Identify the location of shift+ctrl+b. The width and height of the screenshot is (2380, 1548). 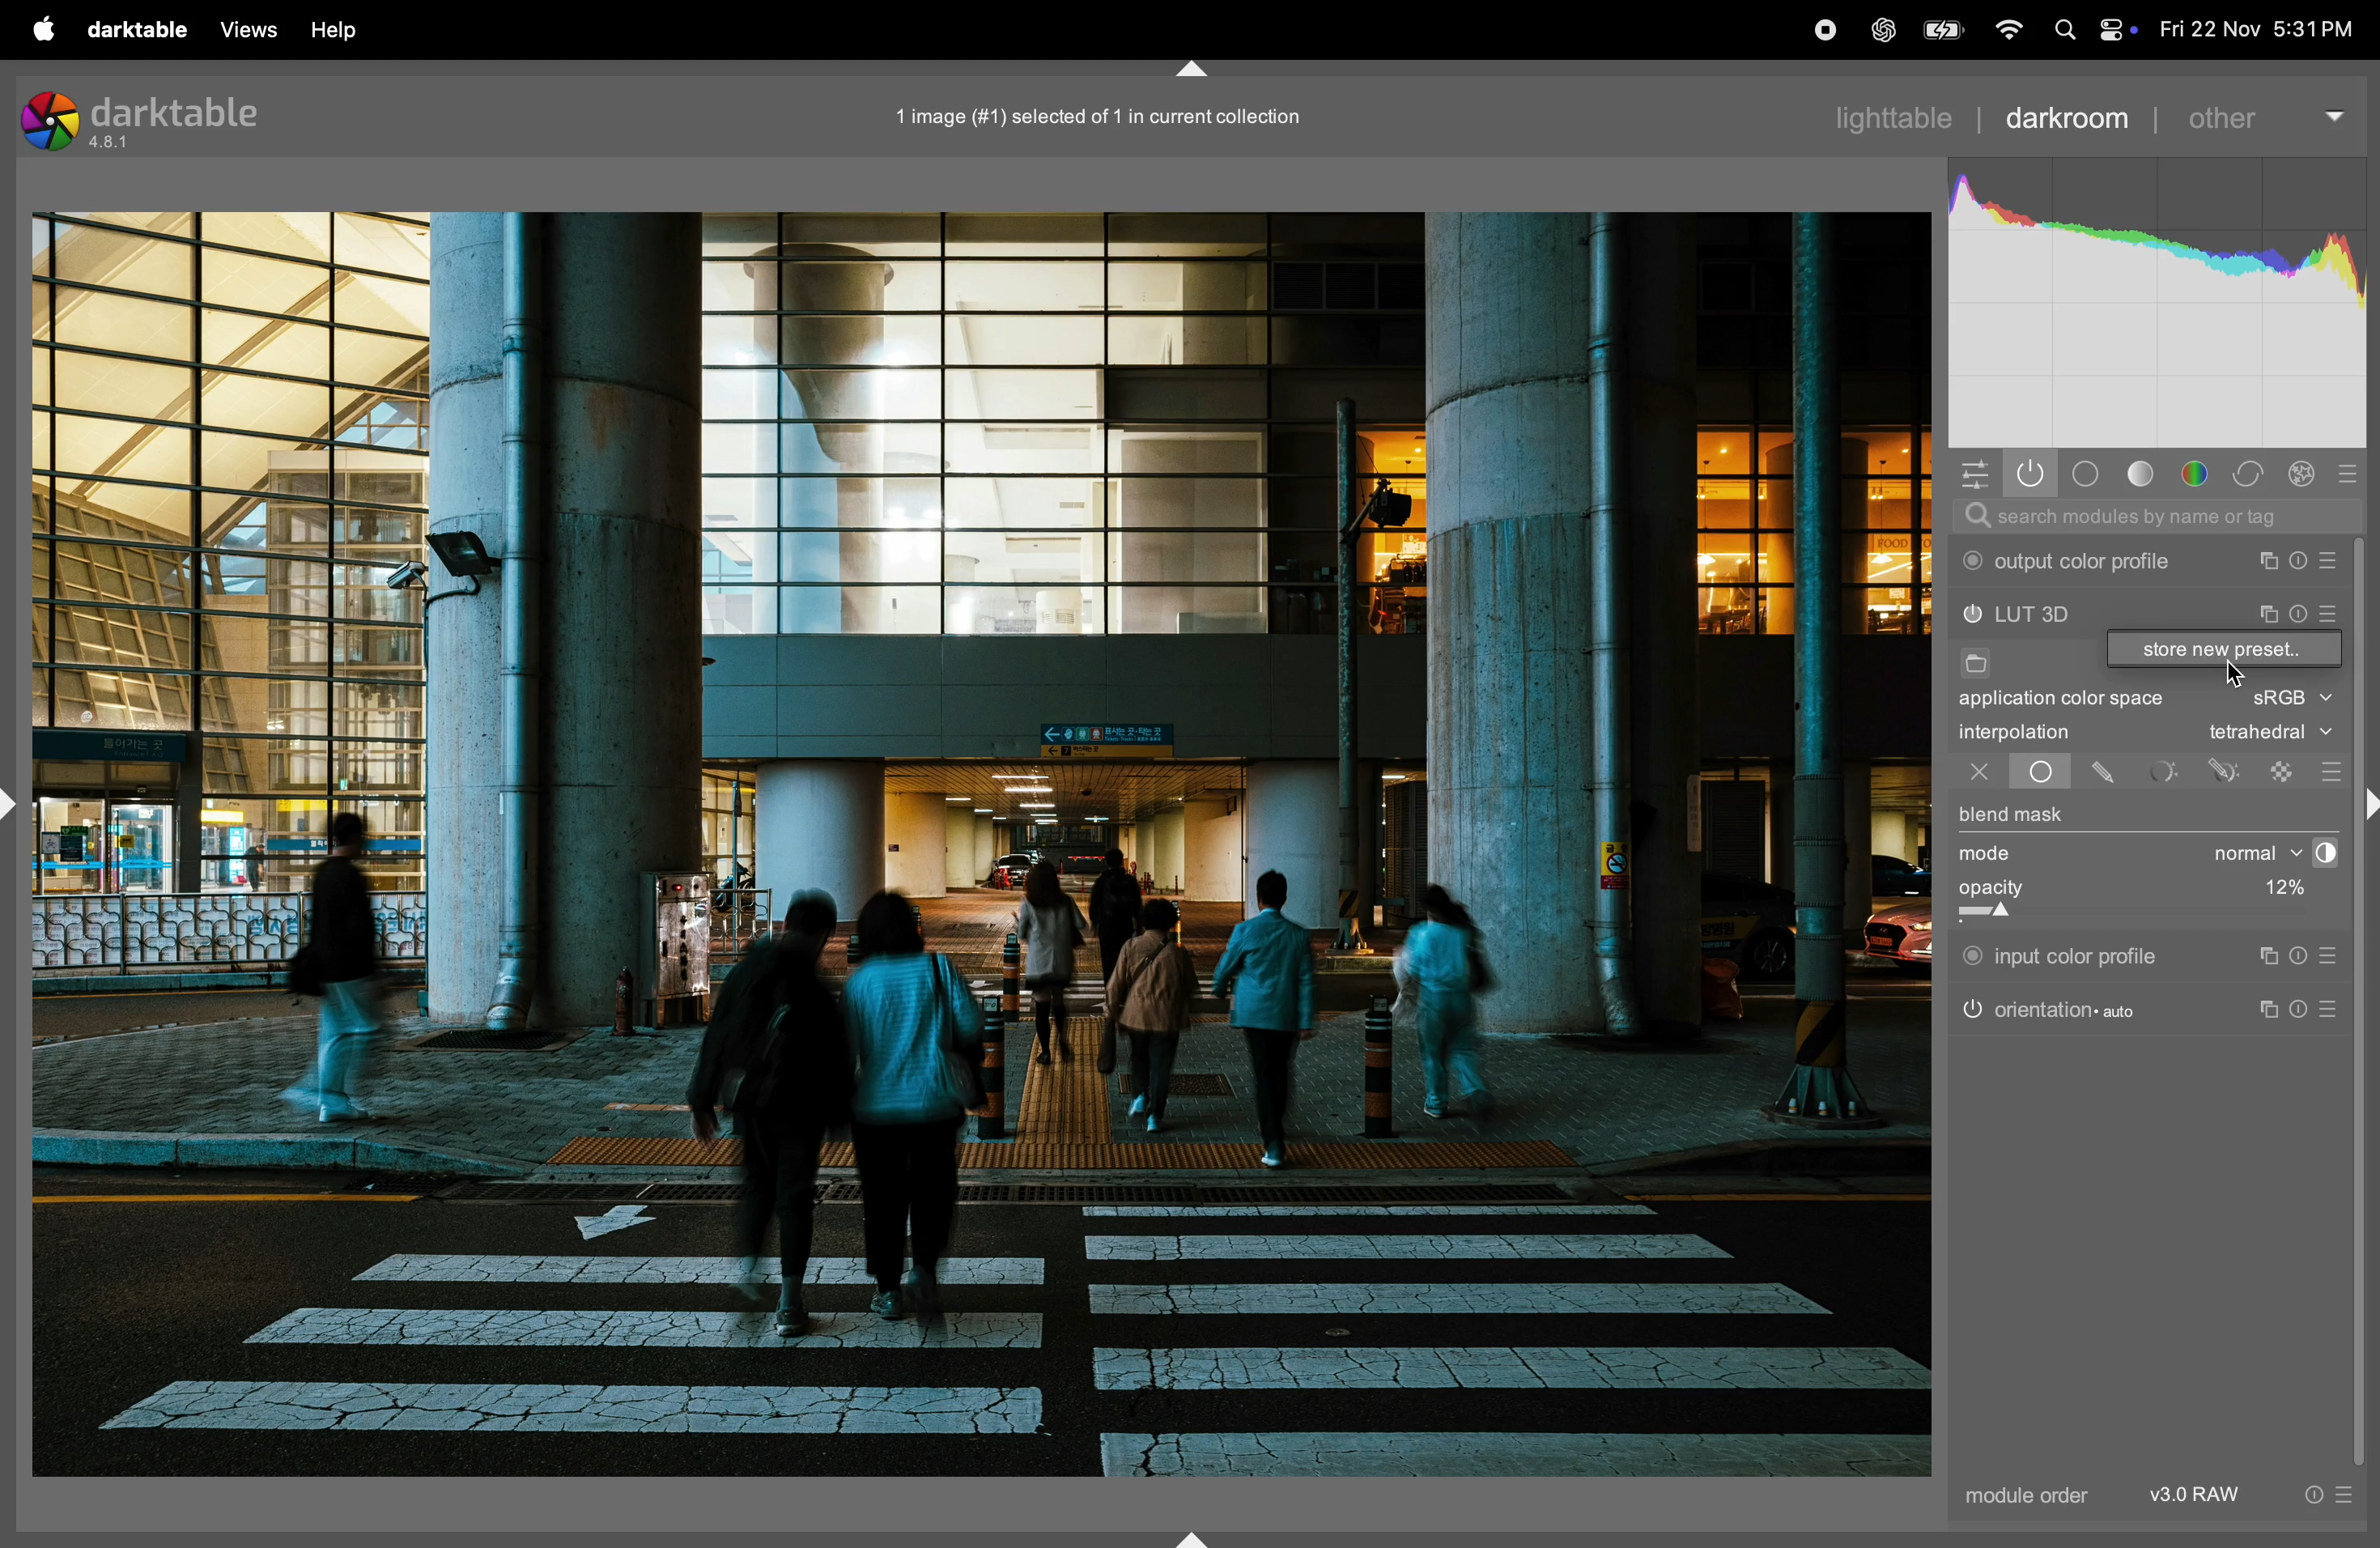
(1197, 1537).